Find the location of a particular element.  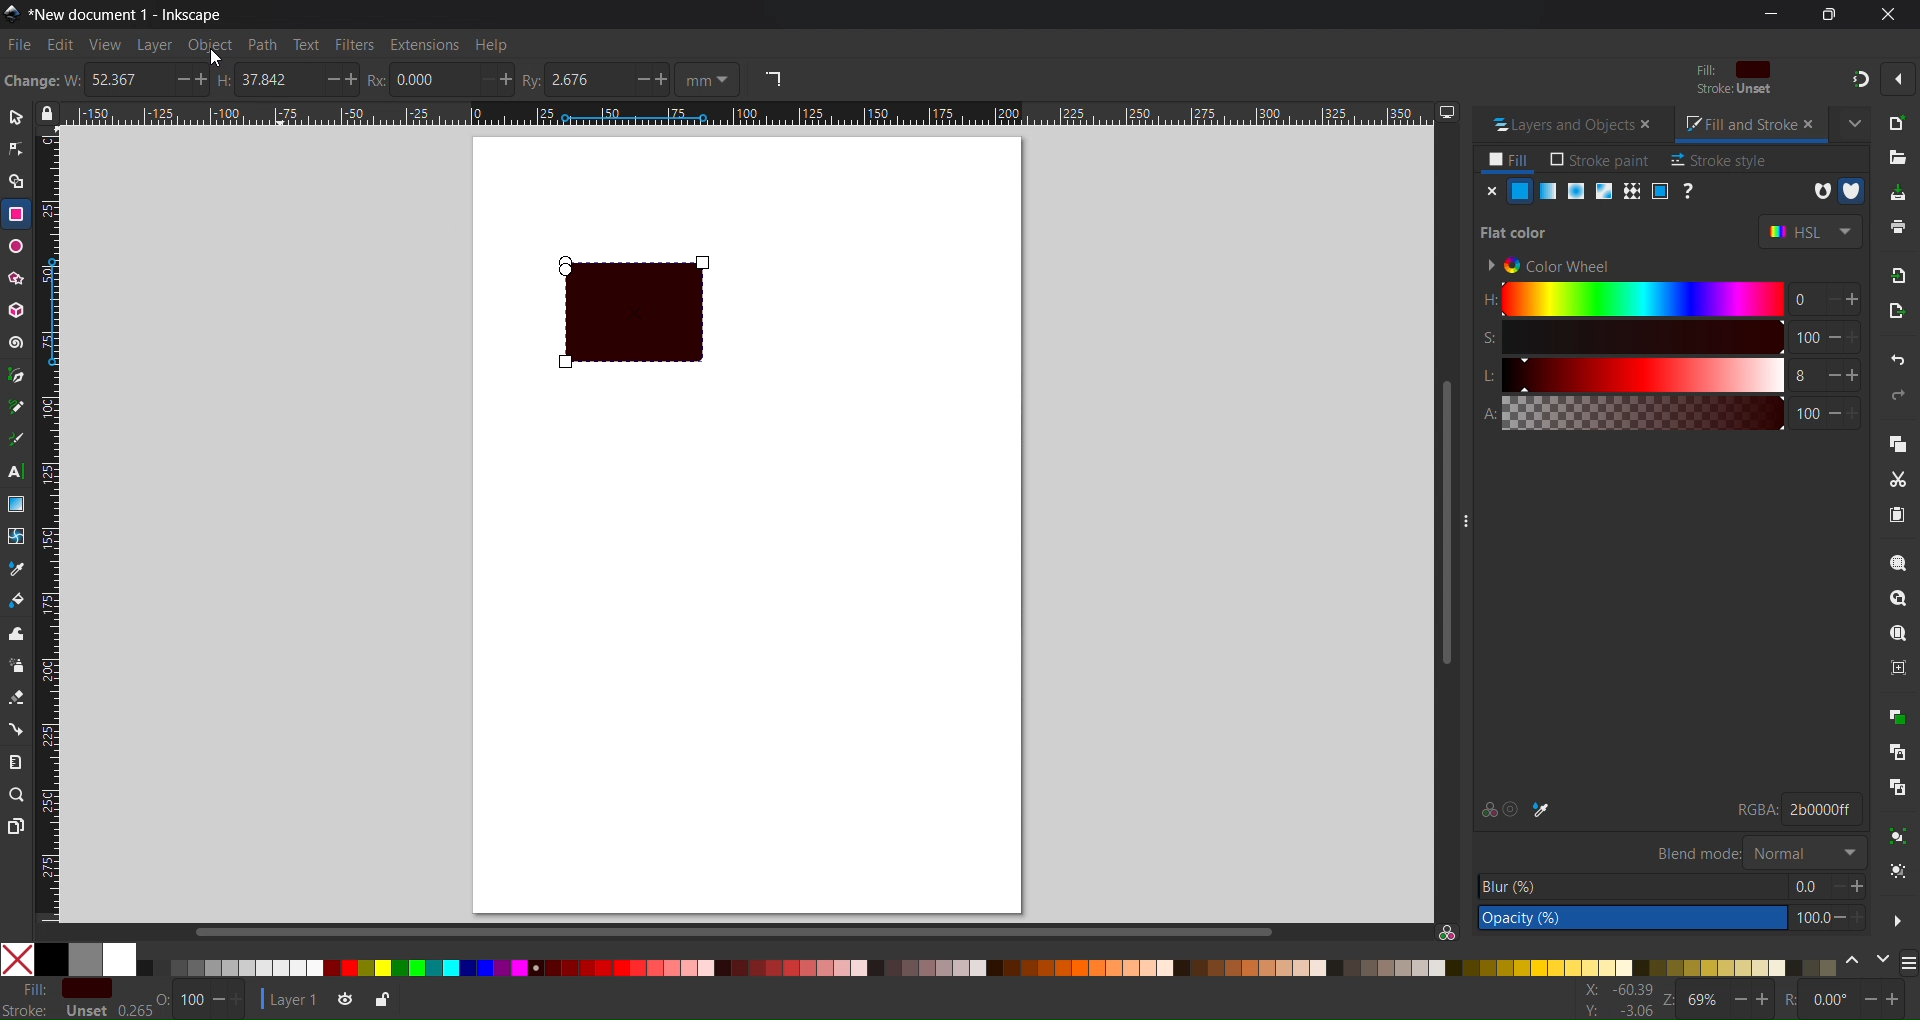

Redo is located at coordinates (1900, 396).